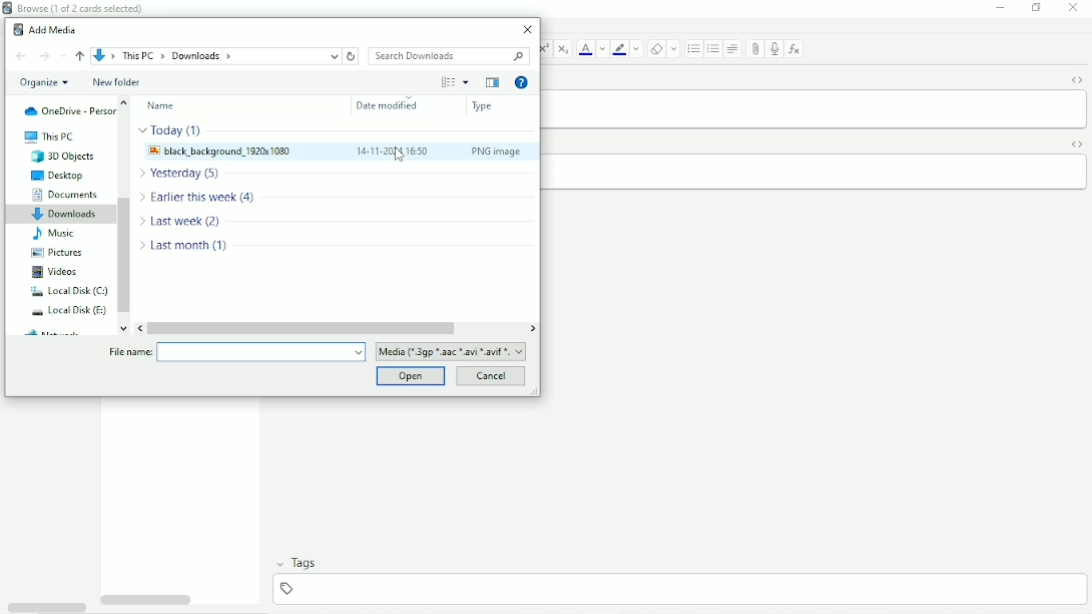 This screenshot has height=614, width=1092. What do you see at coordinates (56, 272) in the screenshot?
I see `Videos` at bounding box center [56, 272].